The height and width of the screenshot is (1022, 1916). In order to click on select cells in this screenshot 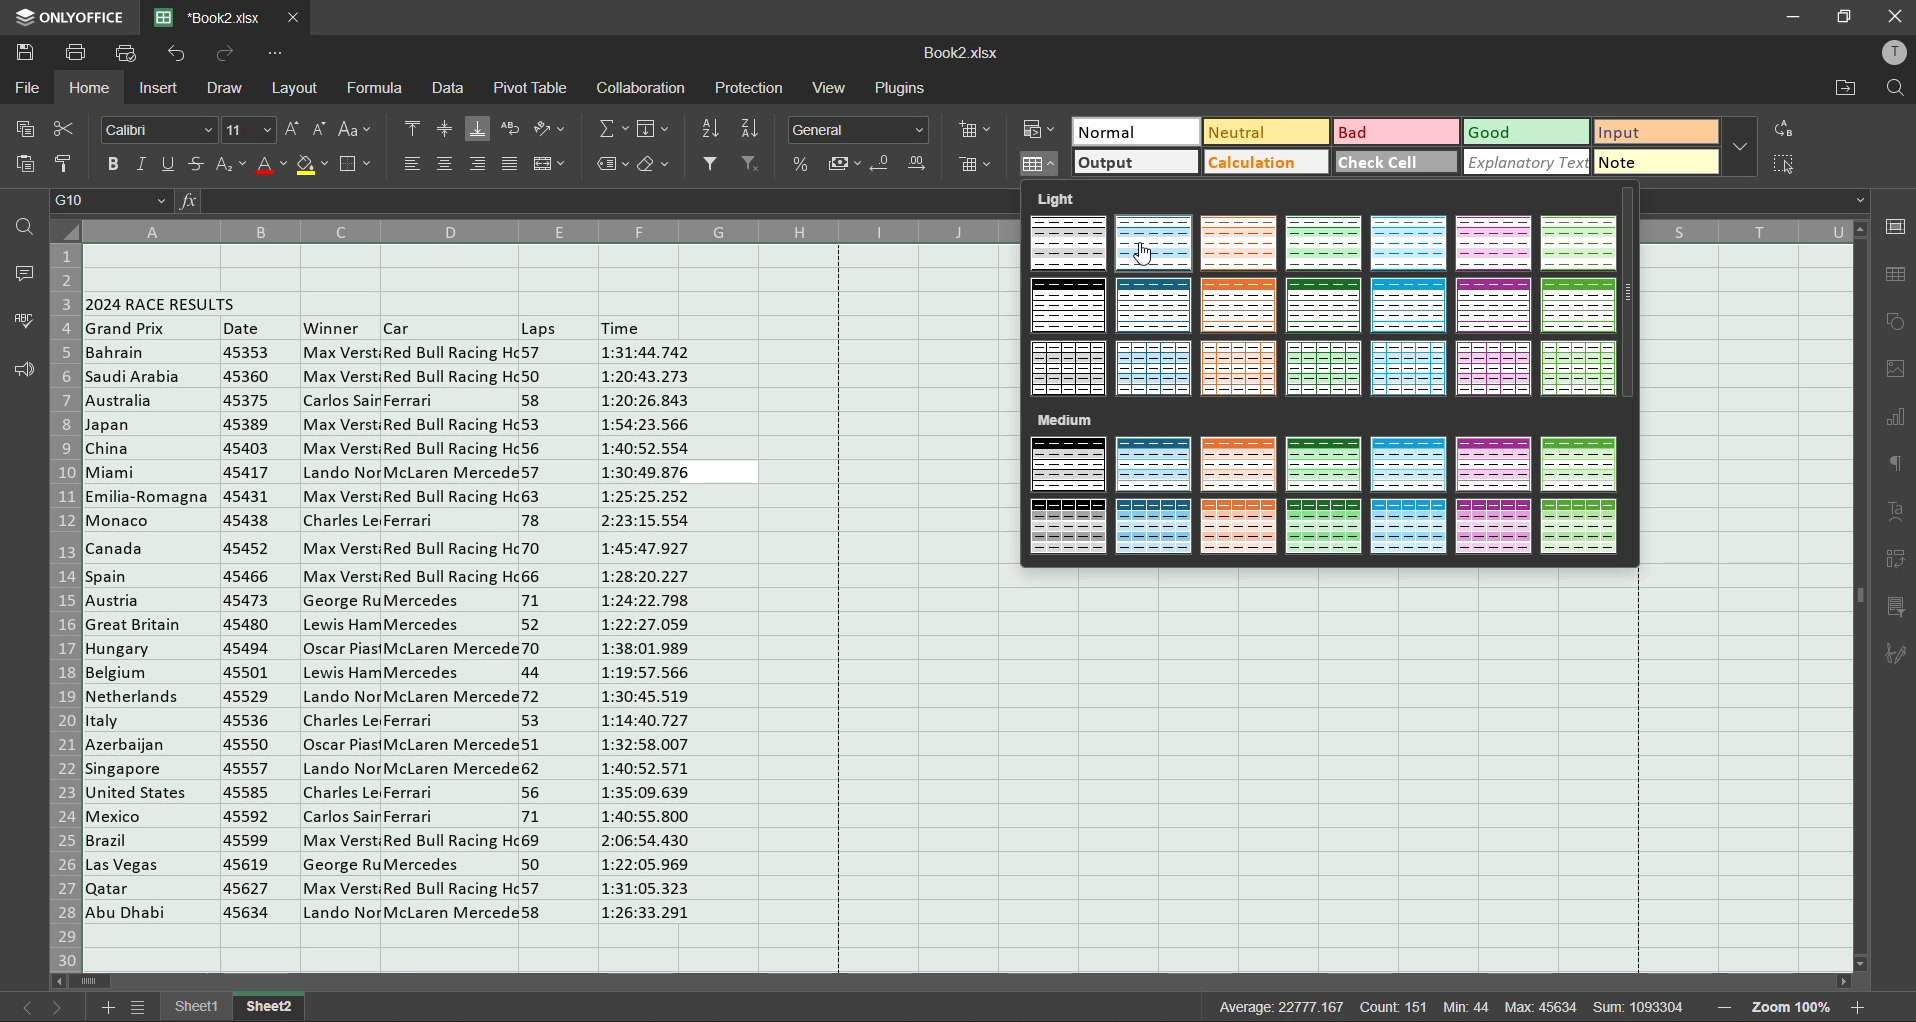, I will do `click(1784, 169)`.